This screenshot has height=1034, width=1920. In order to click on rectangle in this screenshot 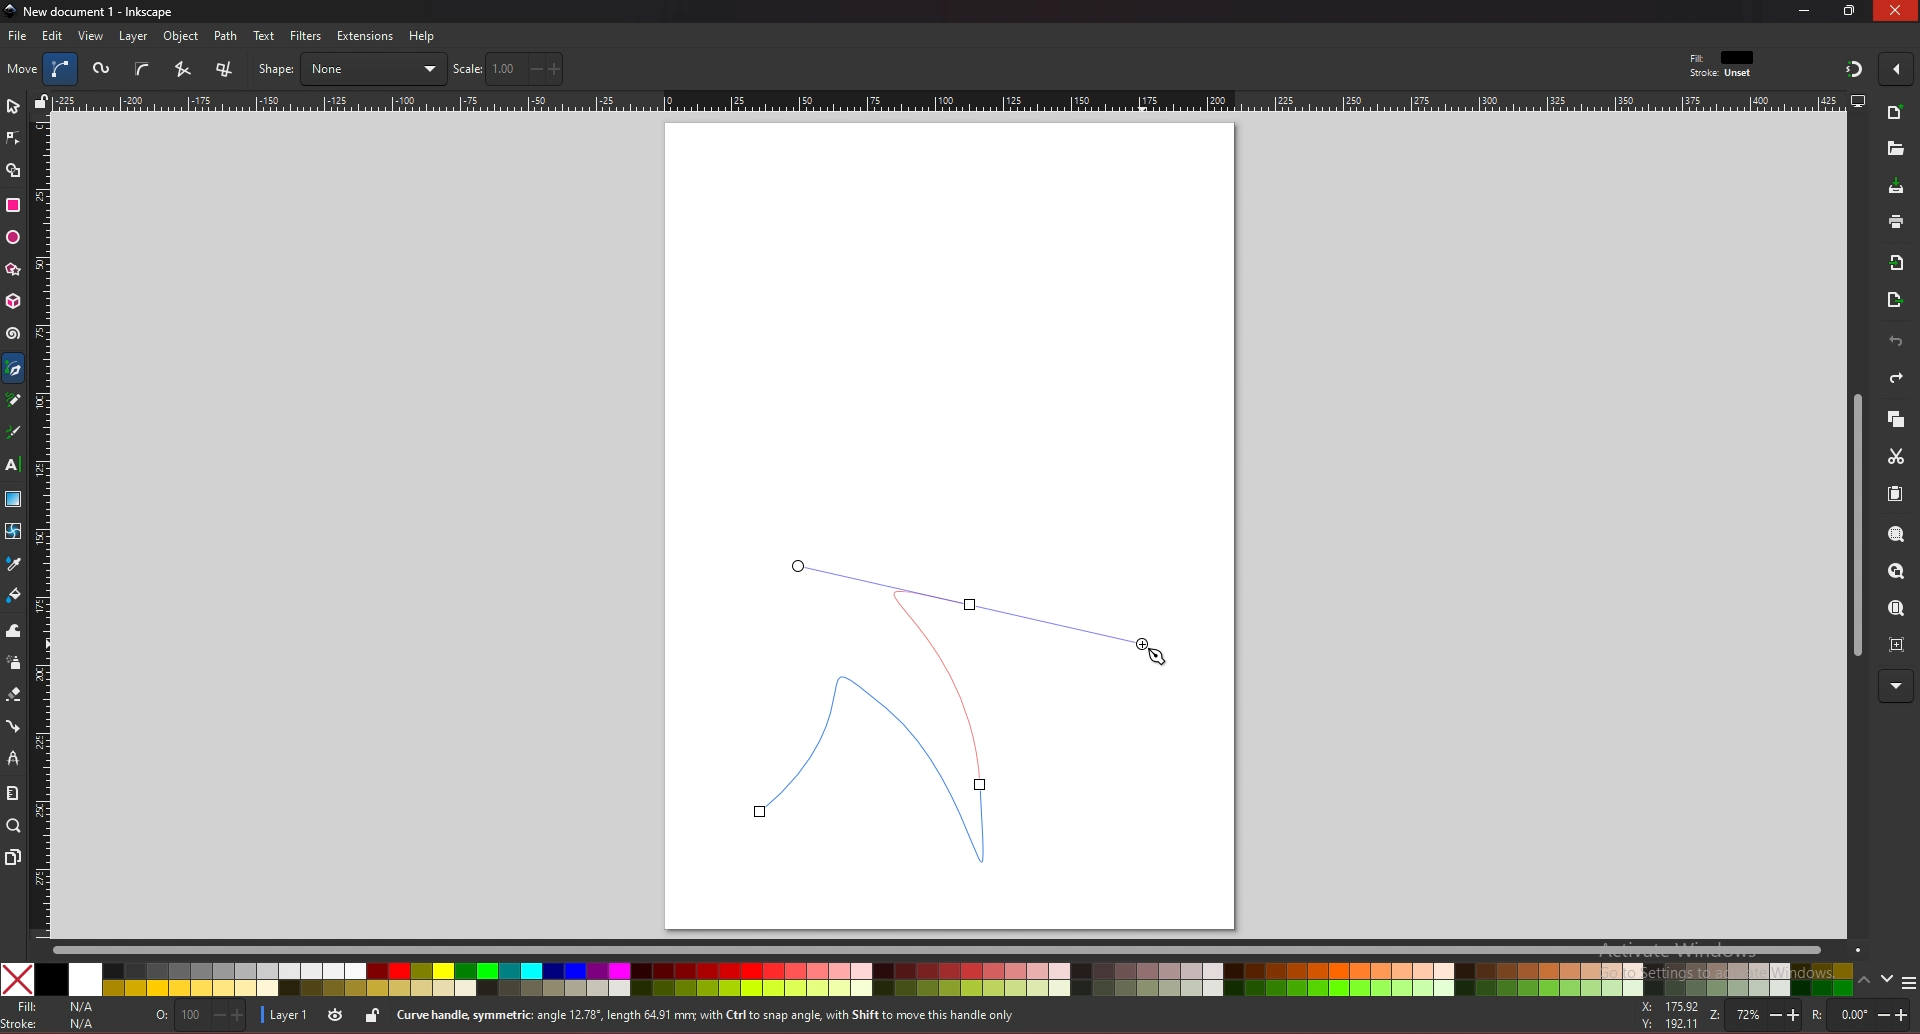, I will do `click(12, 205)`.